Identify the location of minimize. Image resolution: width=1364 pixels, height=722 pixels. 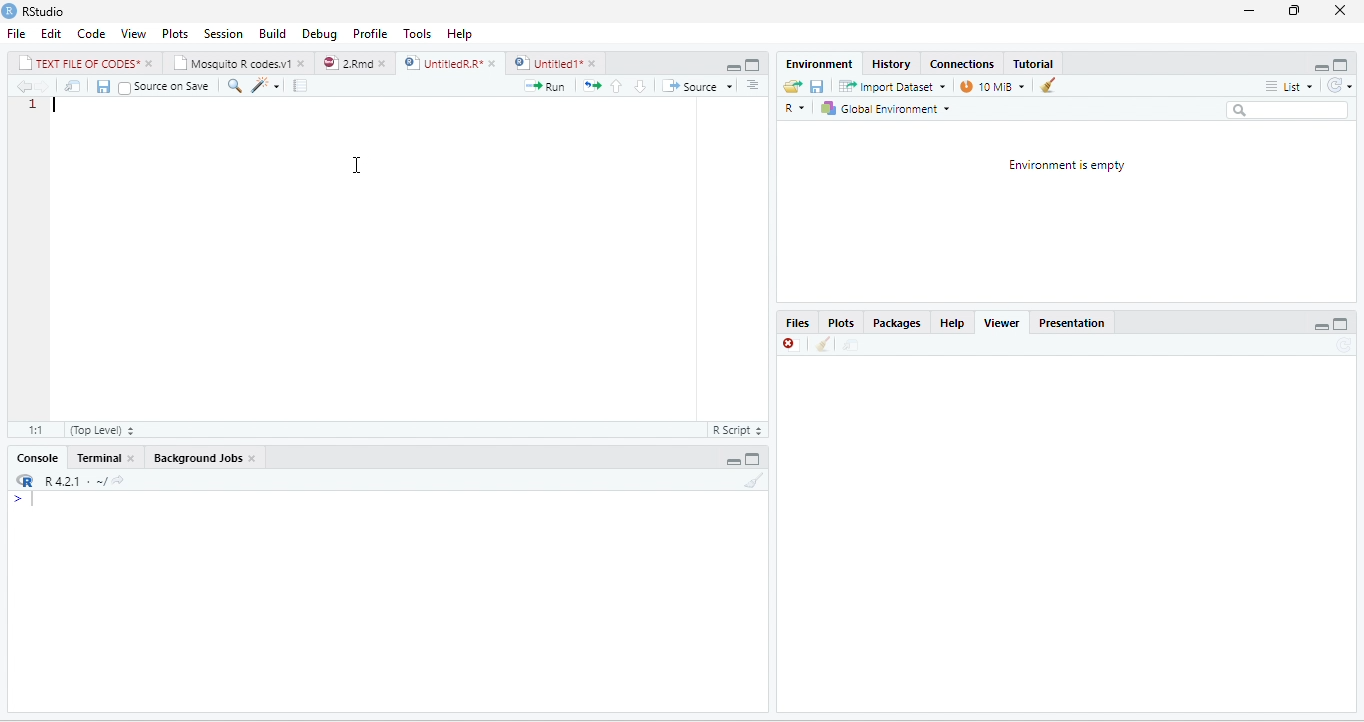
(1320, 324).